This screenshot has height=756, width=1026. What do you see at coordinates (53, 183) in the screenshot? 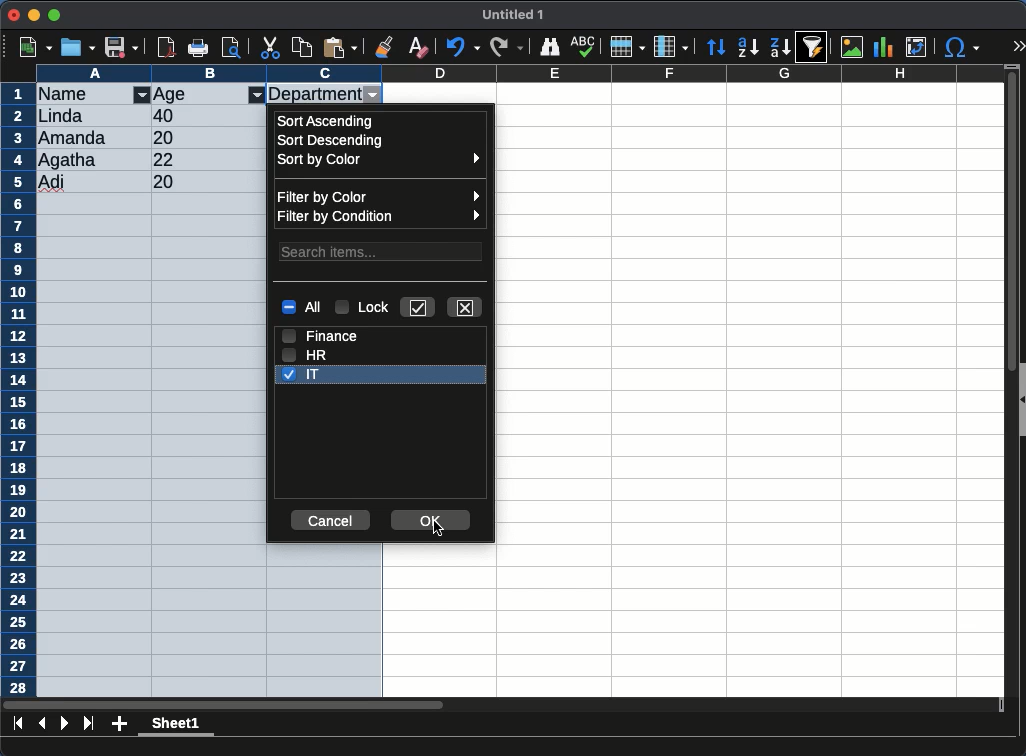
I see `adi` at bounding box center [53, 183].